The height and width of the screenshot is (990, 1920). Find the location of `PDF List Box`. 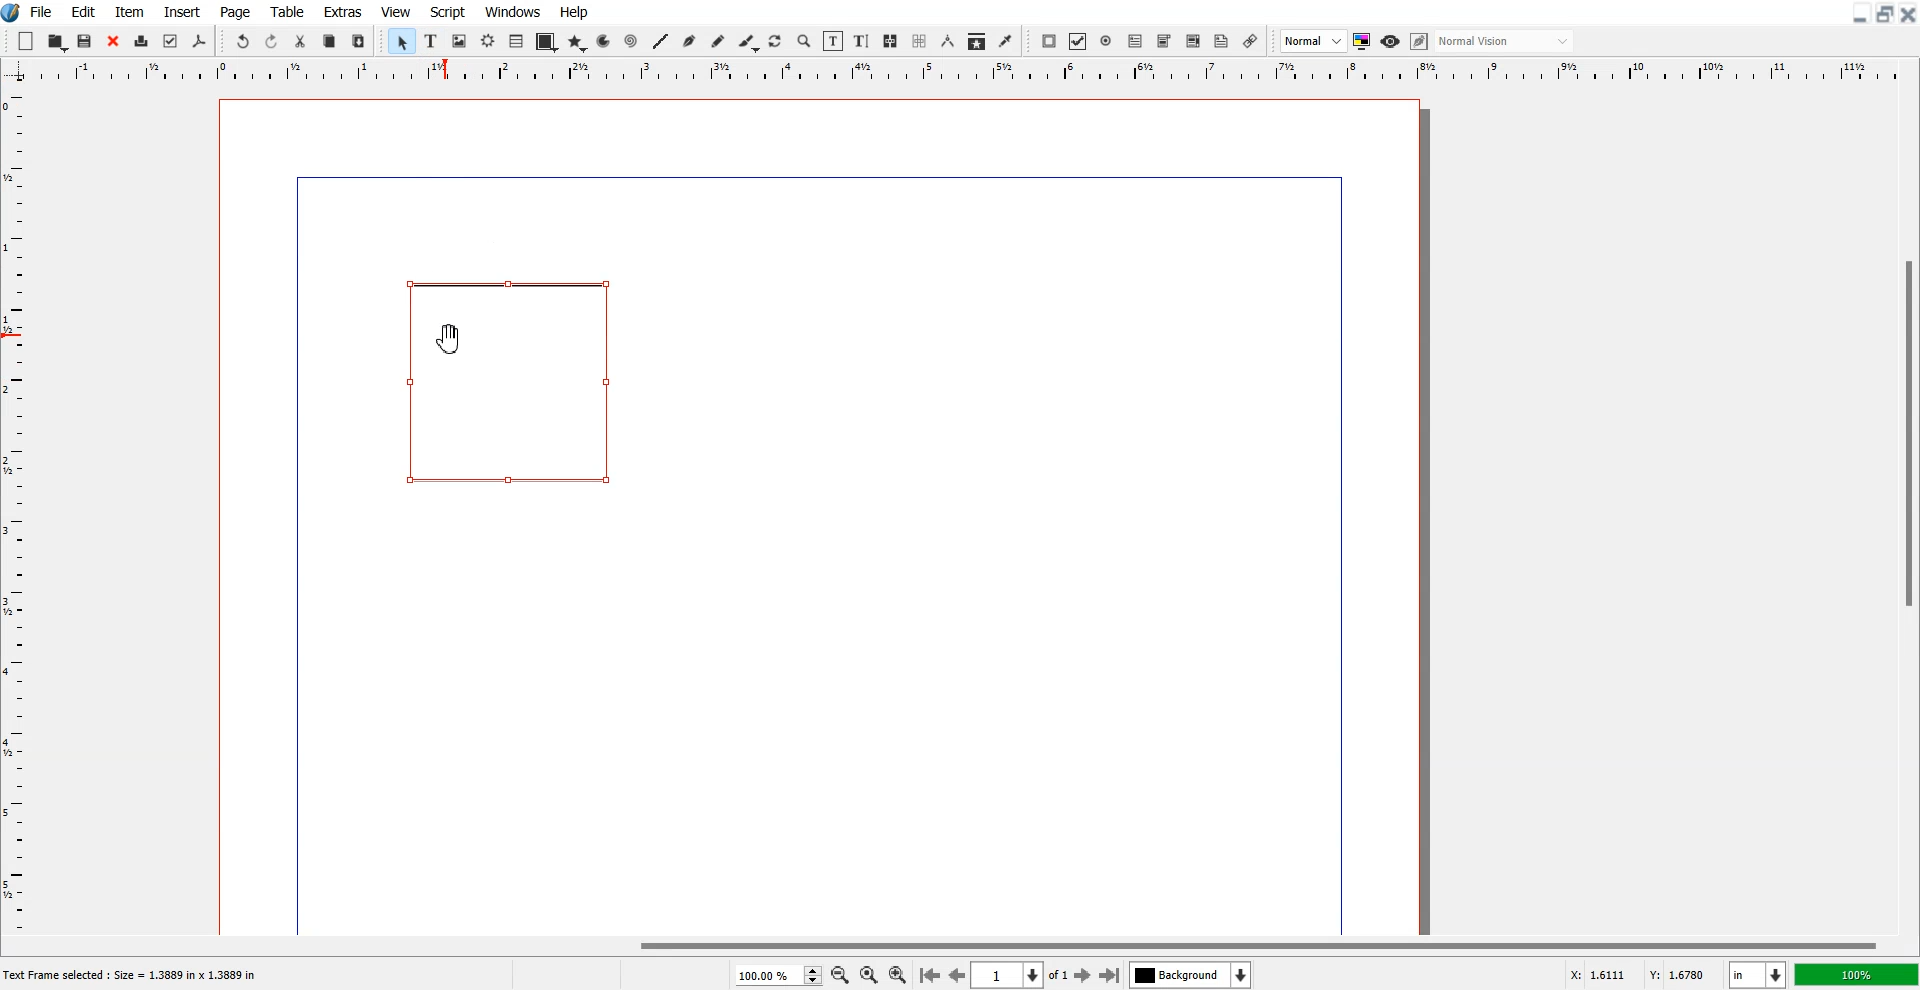

PDF List Box is located at coordinates (1193, 42).